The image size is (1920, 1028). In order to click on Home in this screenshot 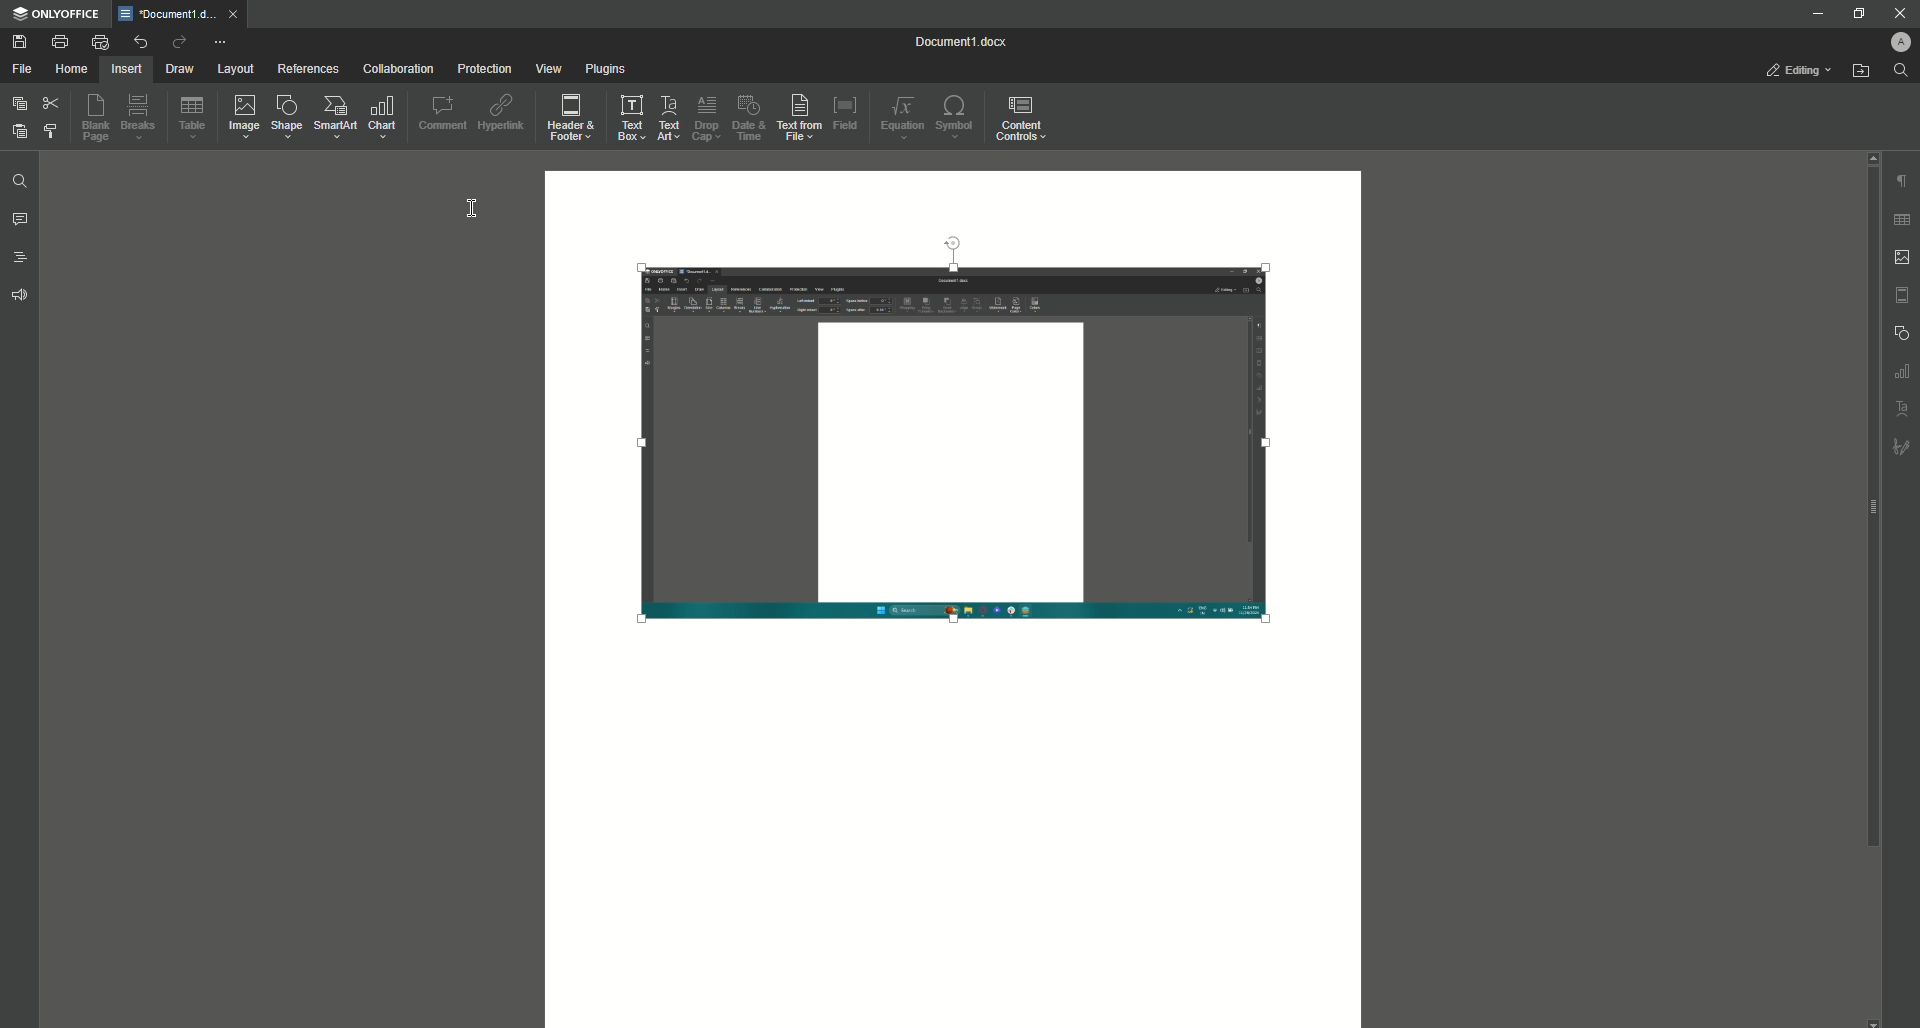, I will do `click(71, 70)`.